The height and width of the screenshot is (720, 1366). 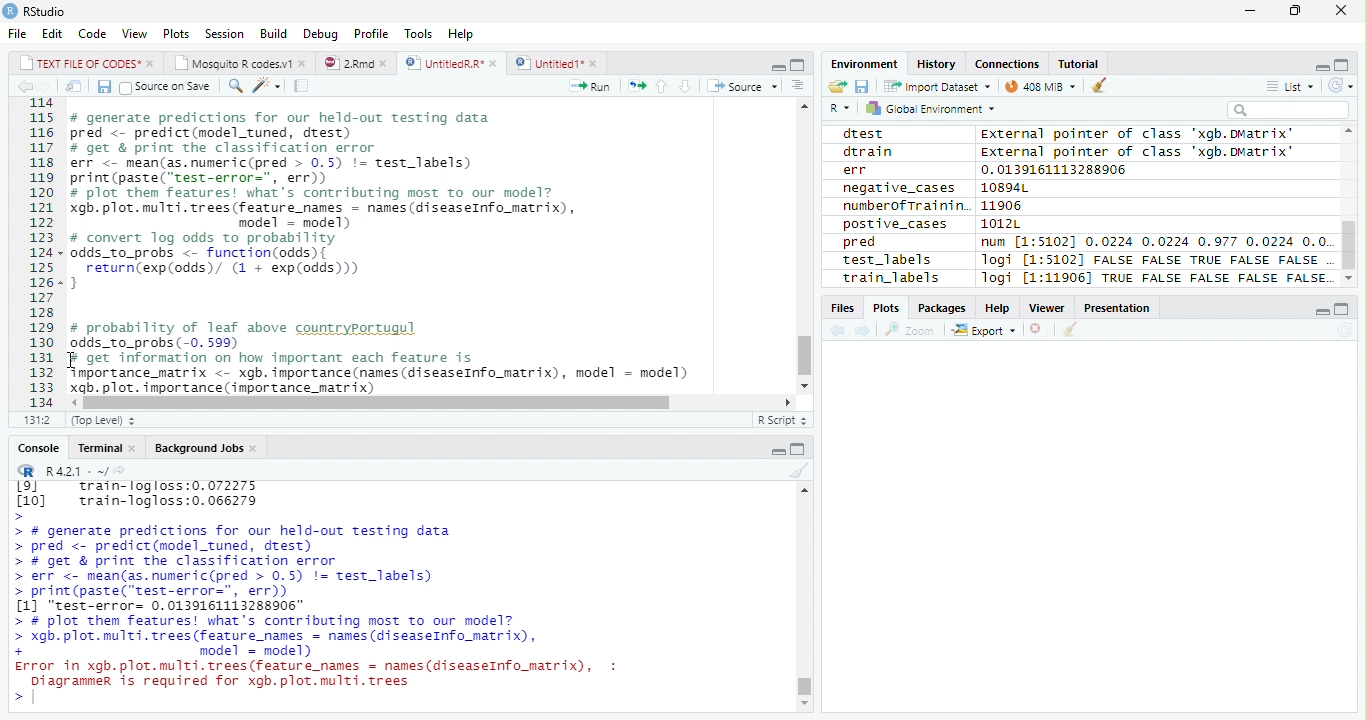 I want to click on Import dataset, so click(x=936, y=85).